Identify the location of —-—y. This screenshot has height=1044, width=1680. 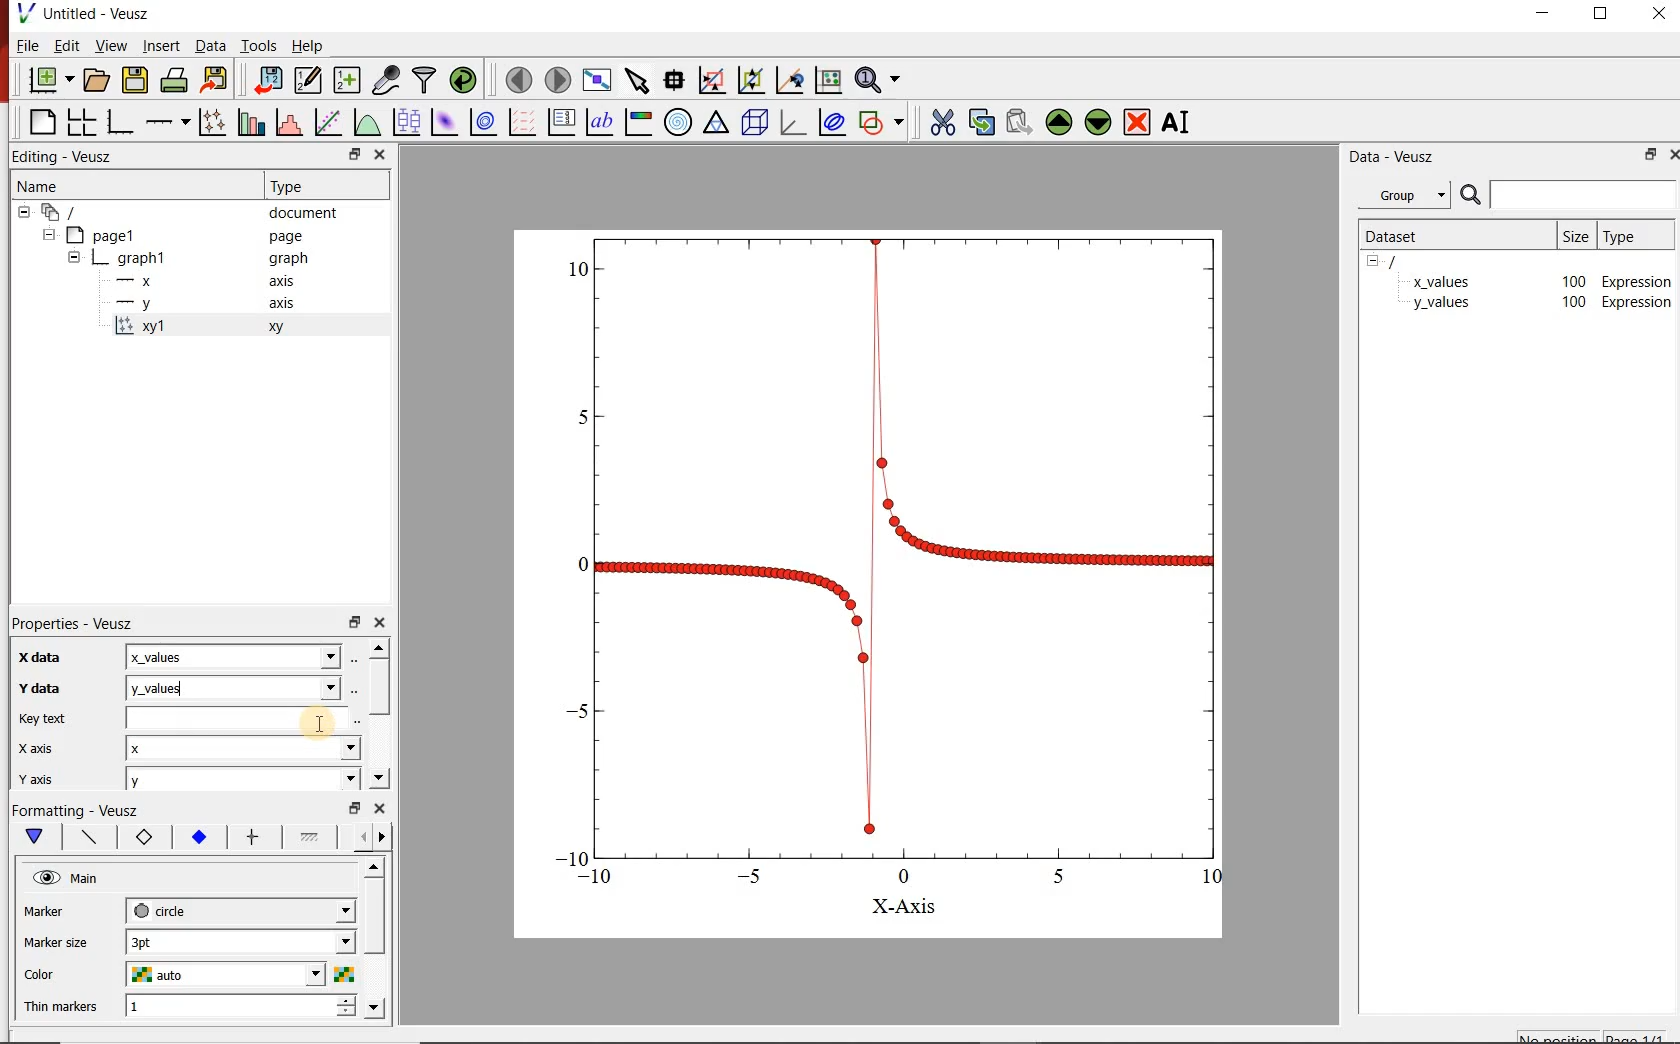
(134, 304).